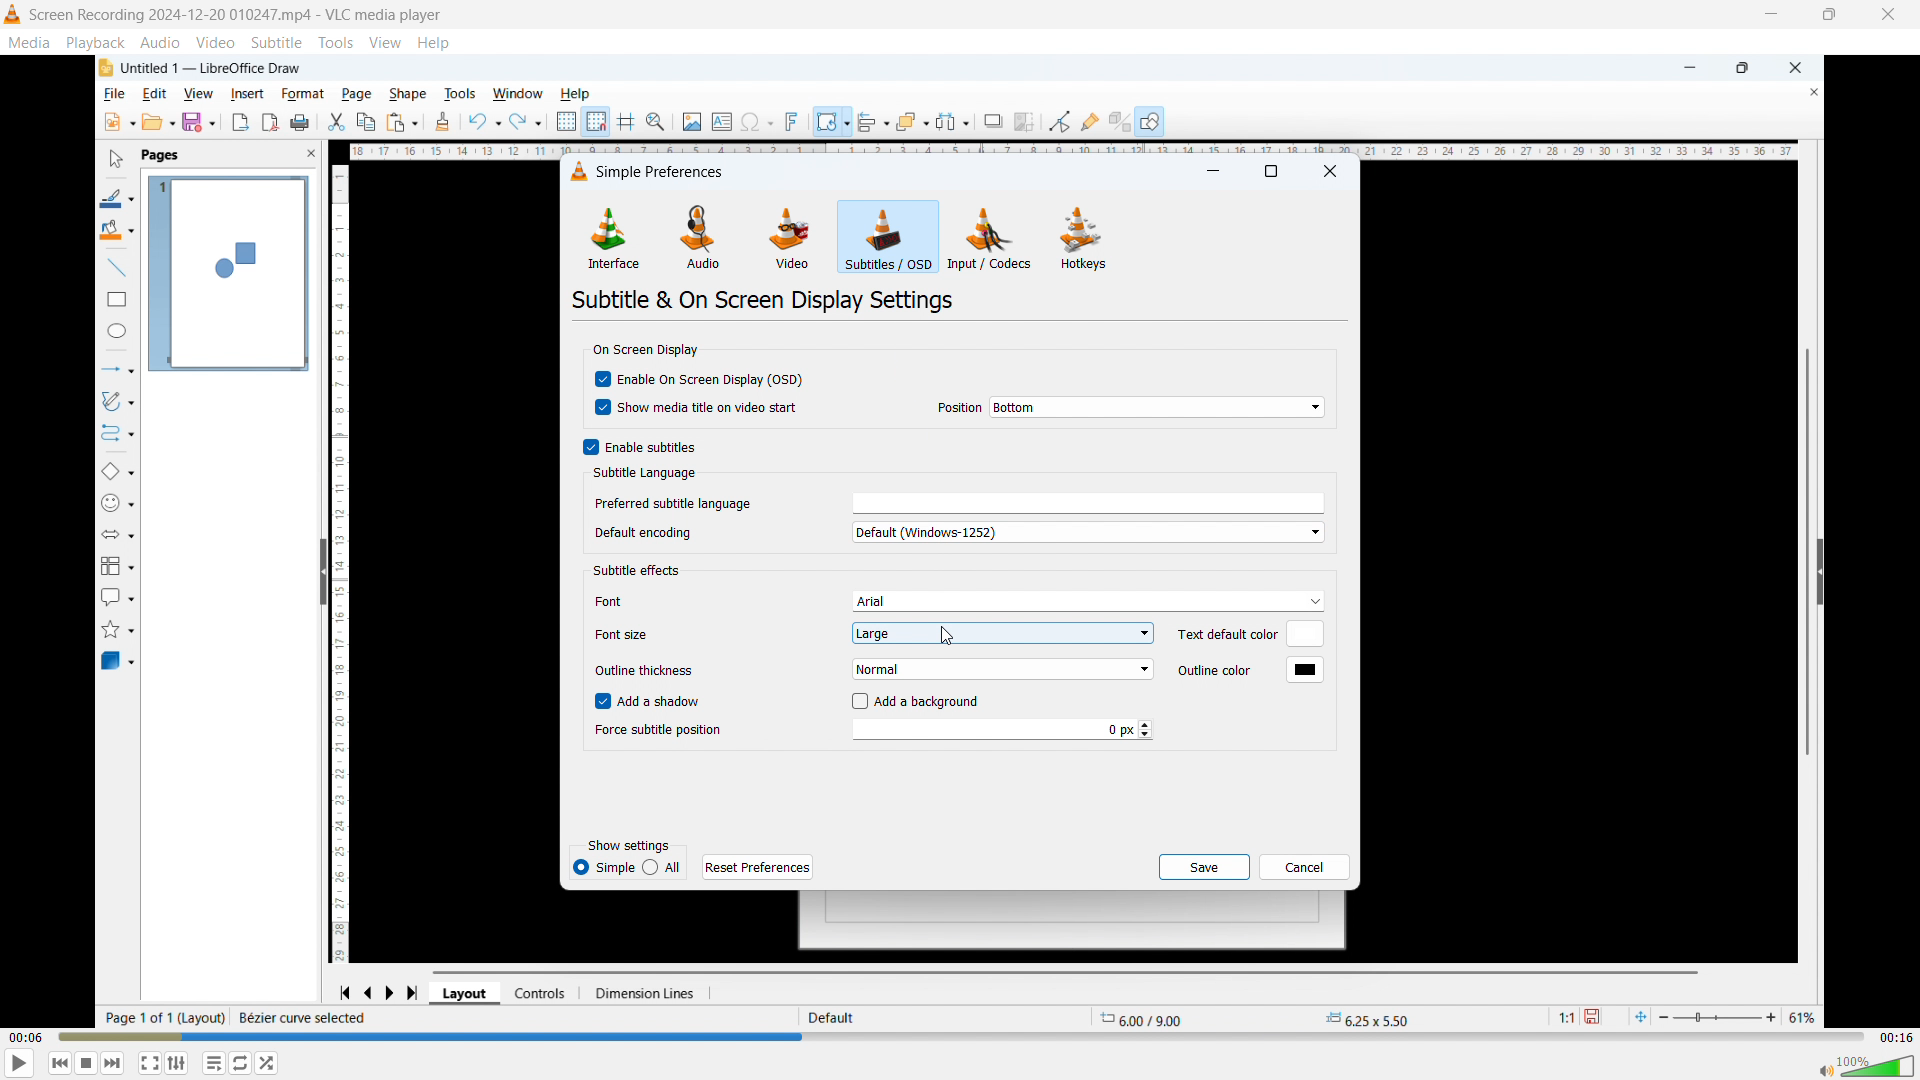  I want to click on Video duration , so click(1896, 1038).